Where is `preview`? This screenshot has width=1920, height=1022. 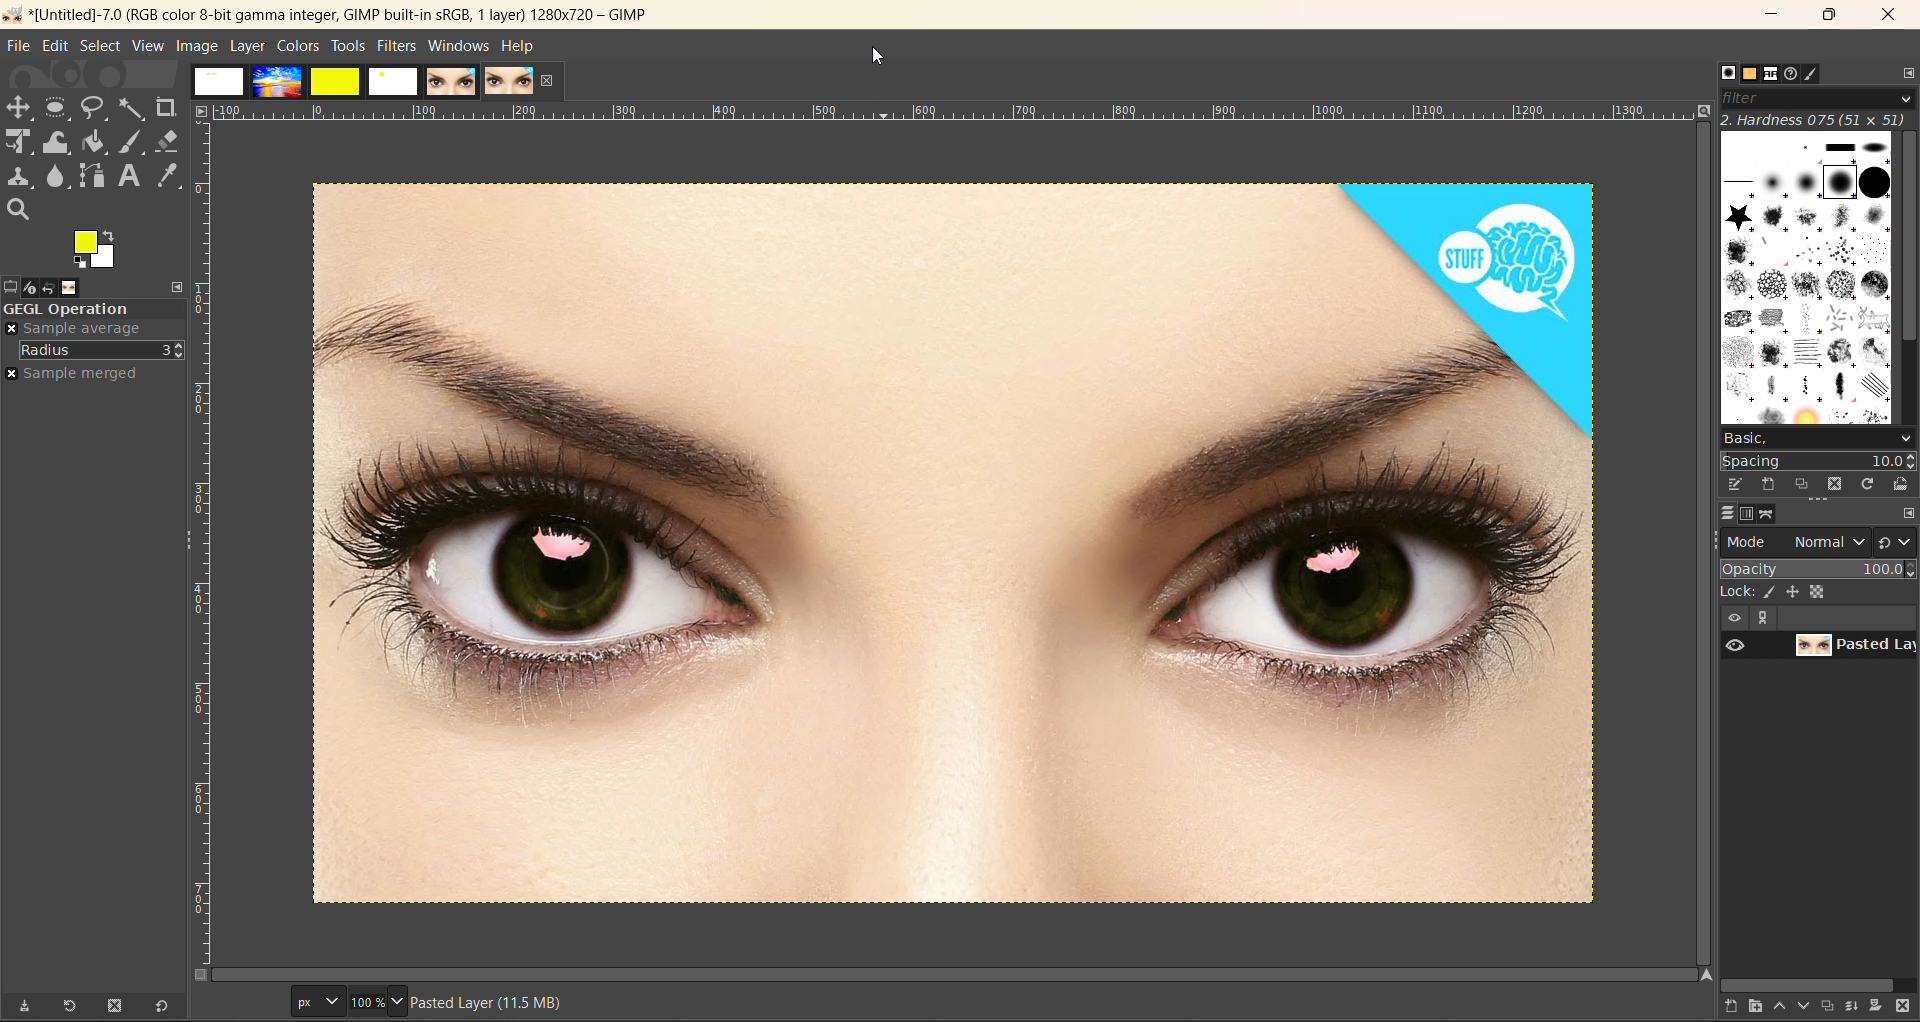 preview is located at coordinates (1735, 644).